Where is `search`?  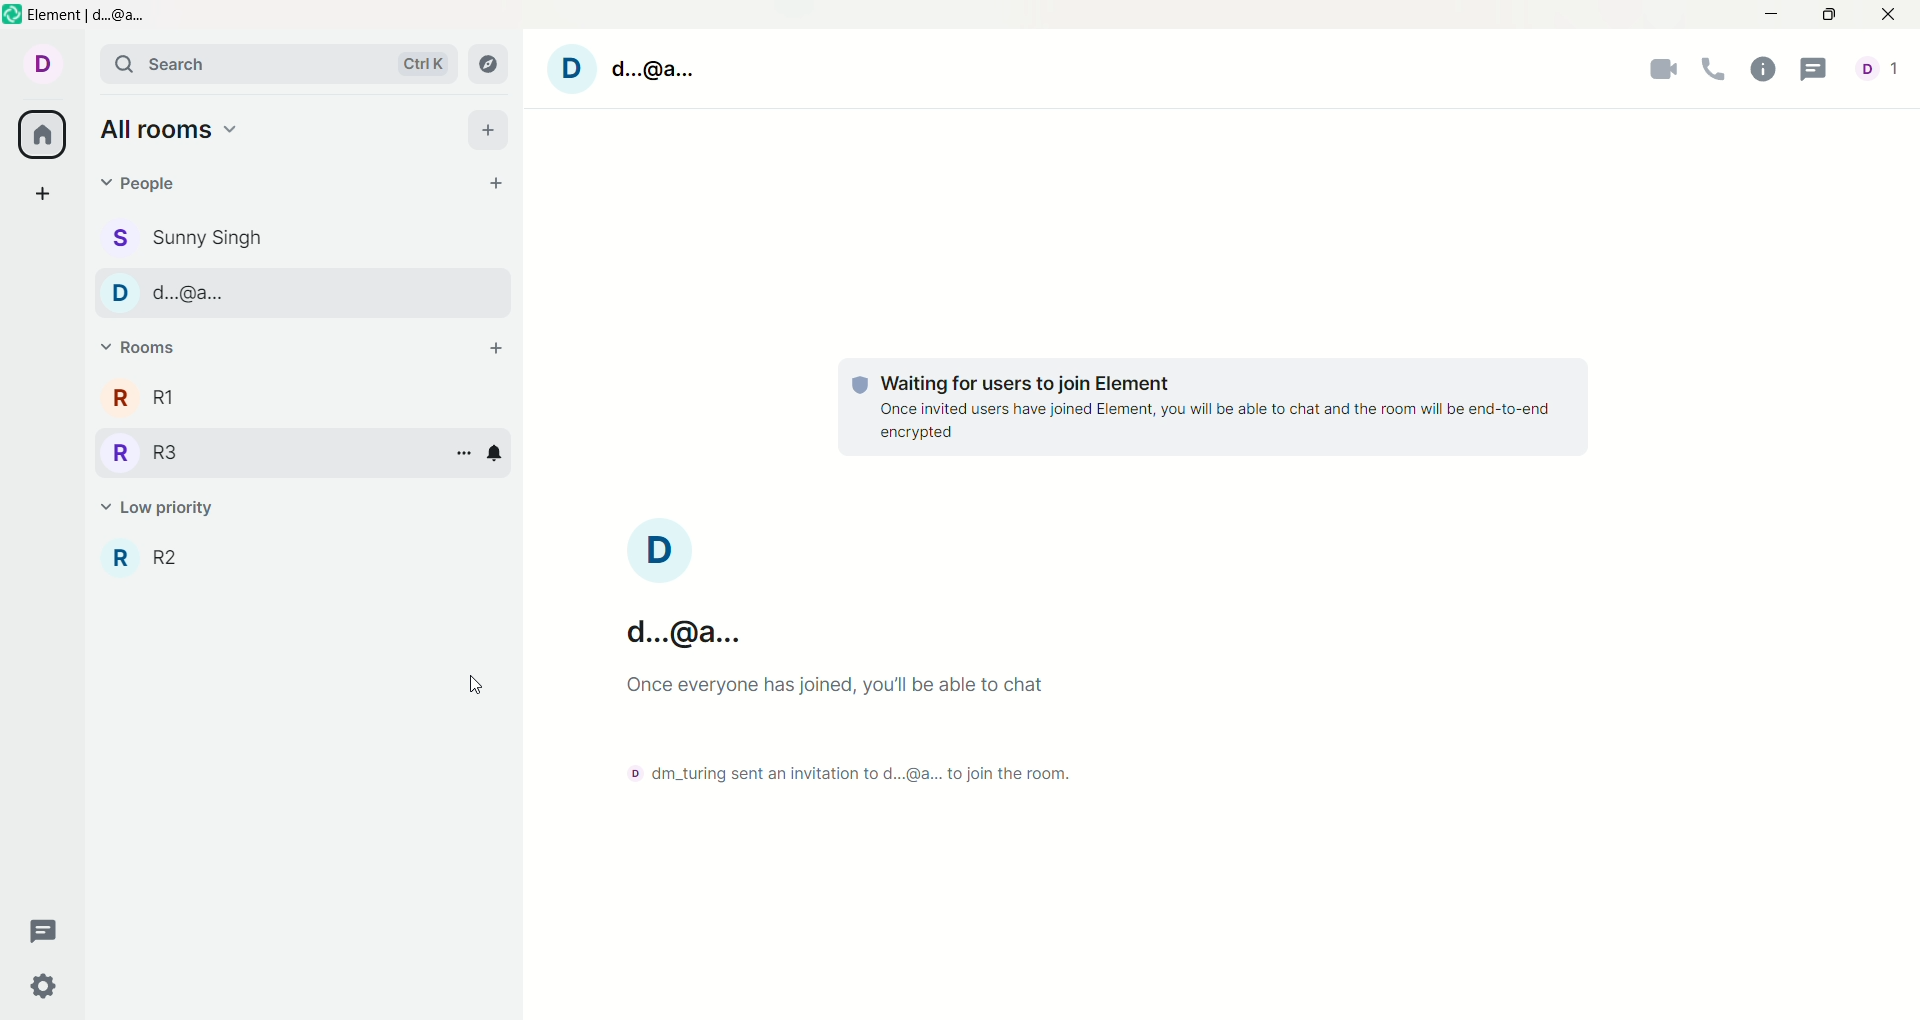
search is located at coordinates (269, 63).